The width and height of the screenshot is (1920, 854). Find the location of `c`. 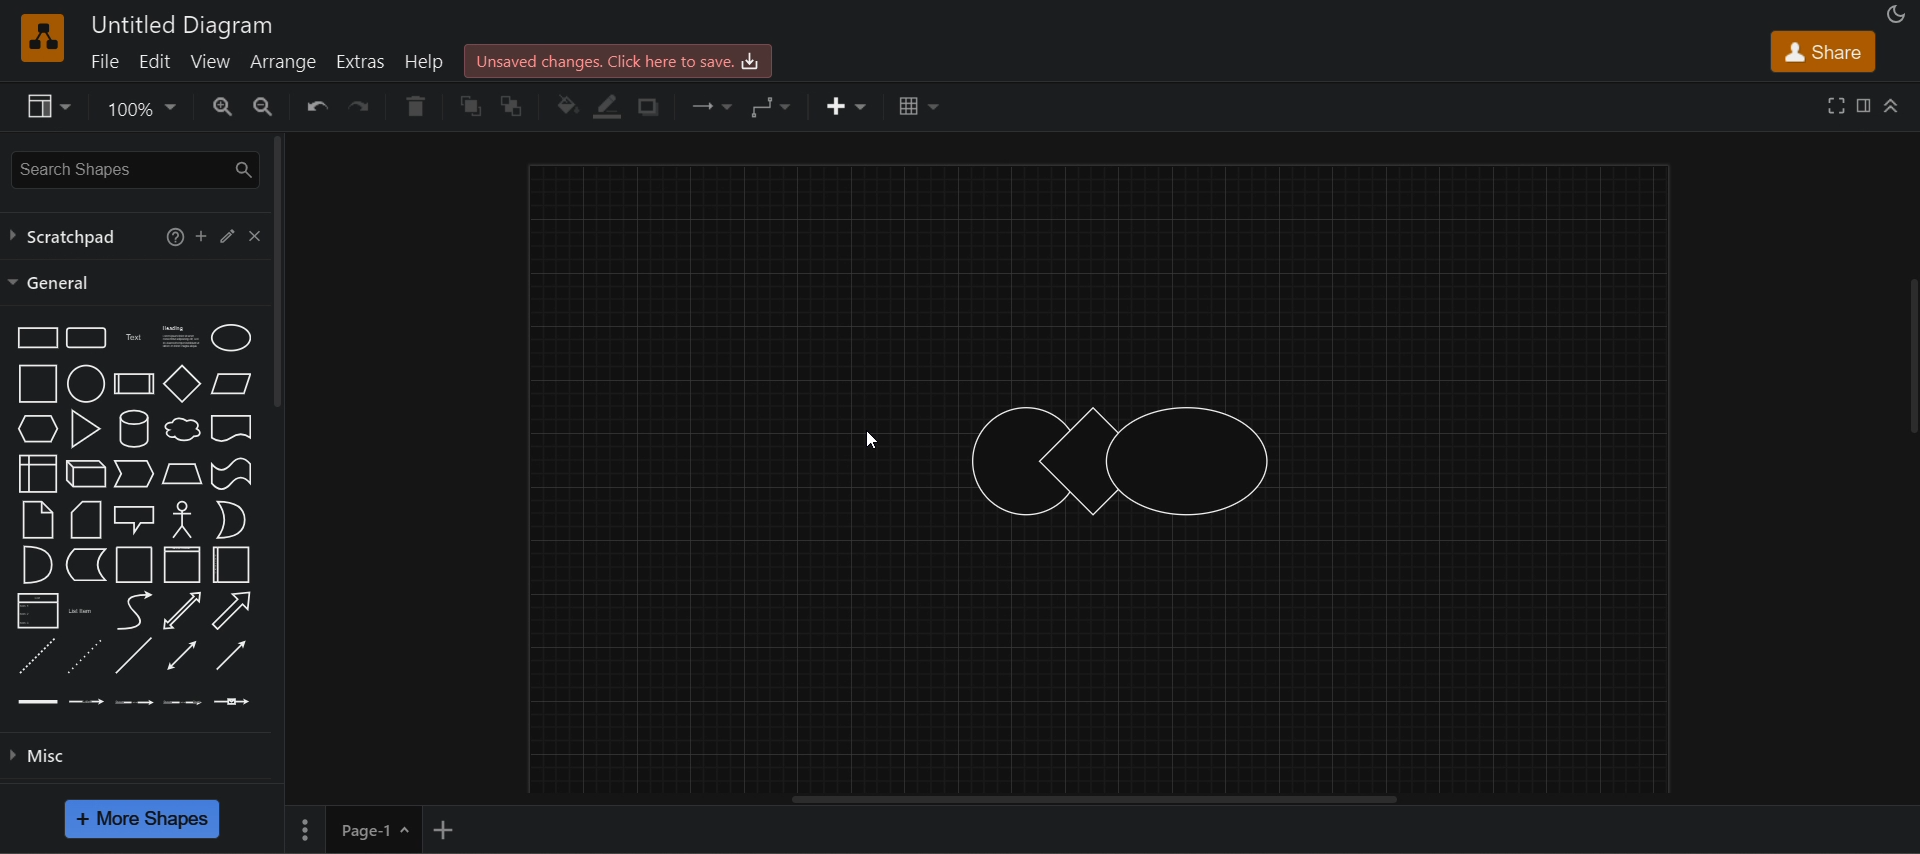

c is located at coordinates (254, 233).